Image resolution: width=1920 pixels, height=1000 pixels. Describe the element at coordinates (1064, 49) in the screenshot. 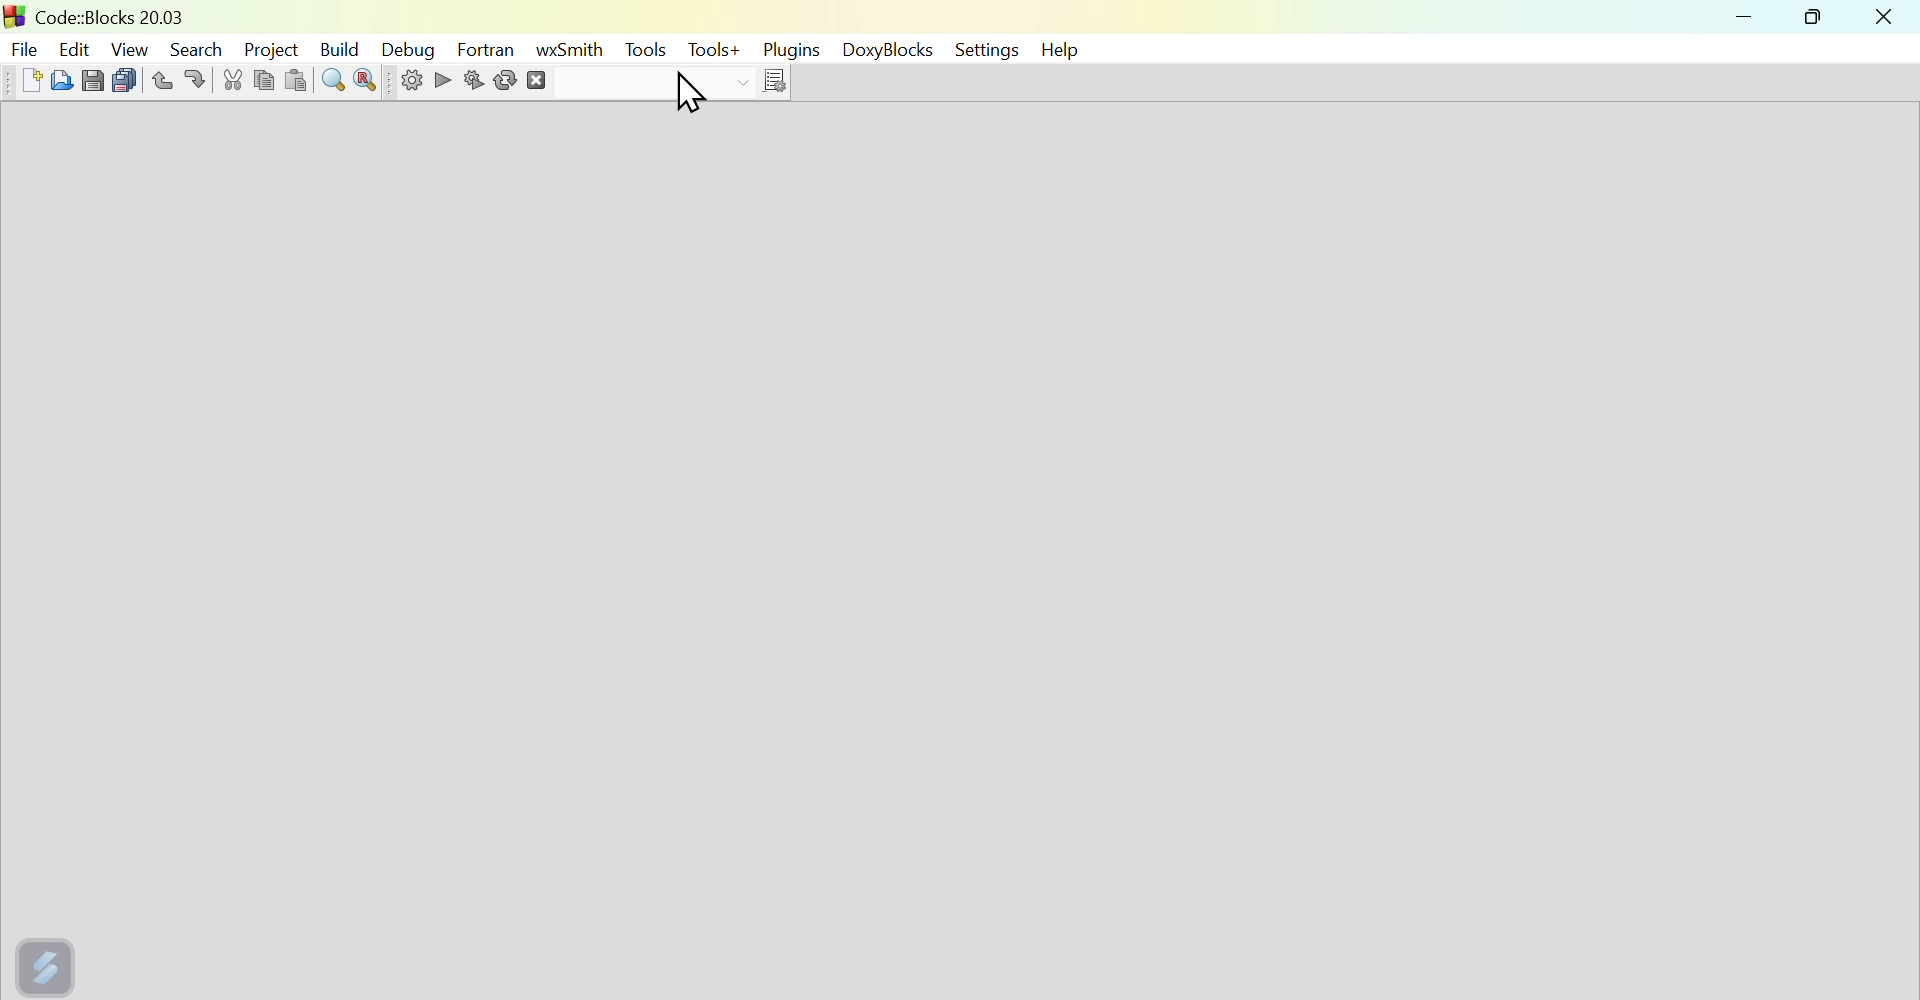

I see `Help` at that location.